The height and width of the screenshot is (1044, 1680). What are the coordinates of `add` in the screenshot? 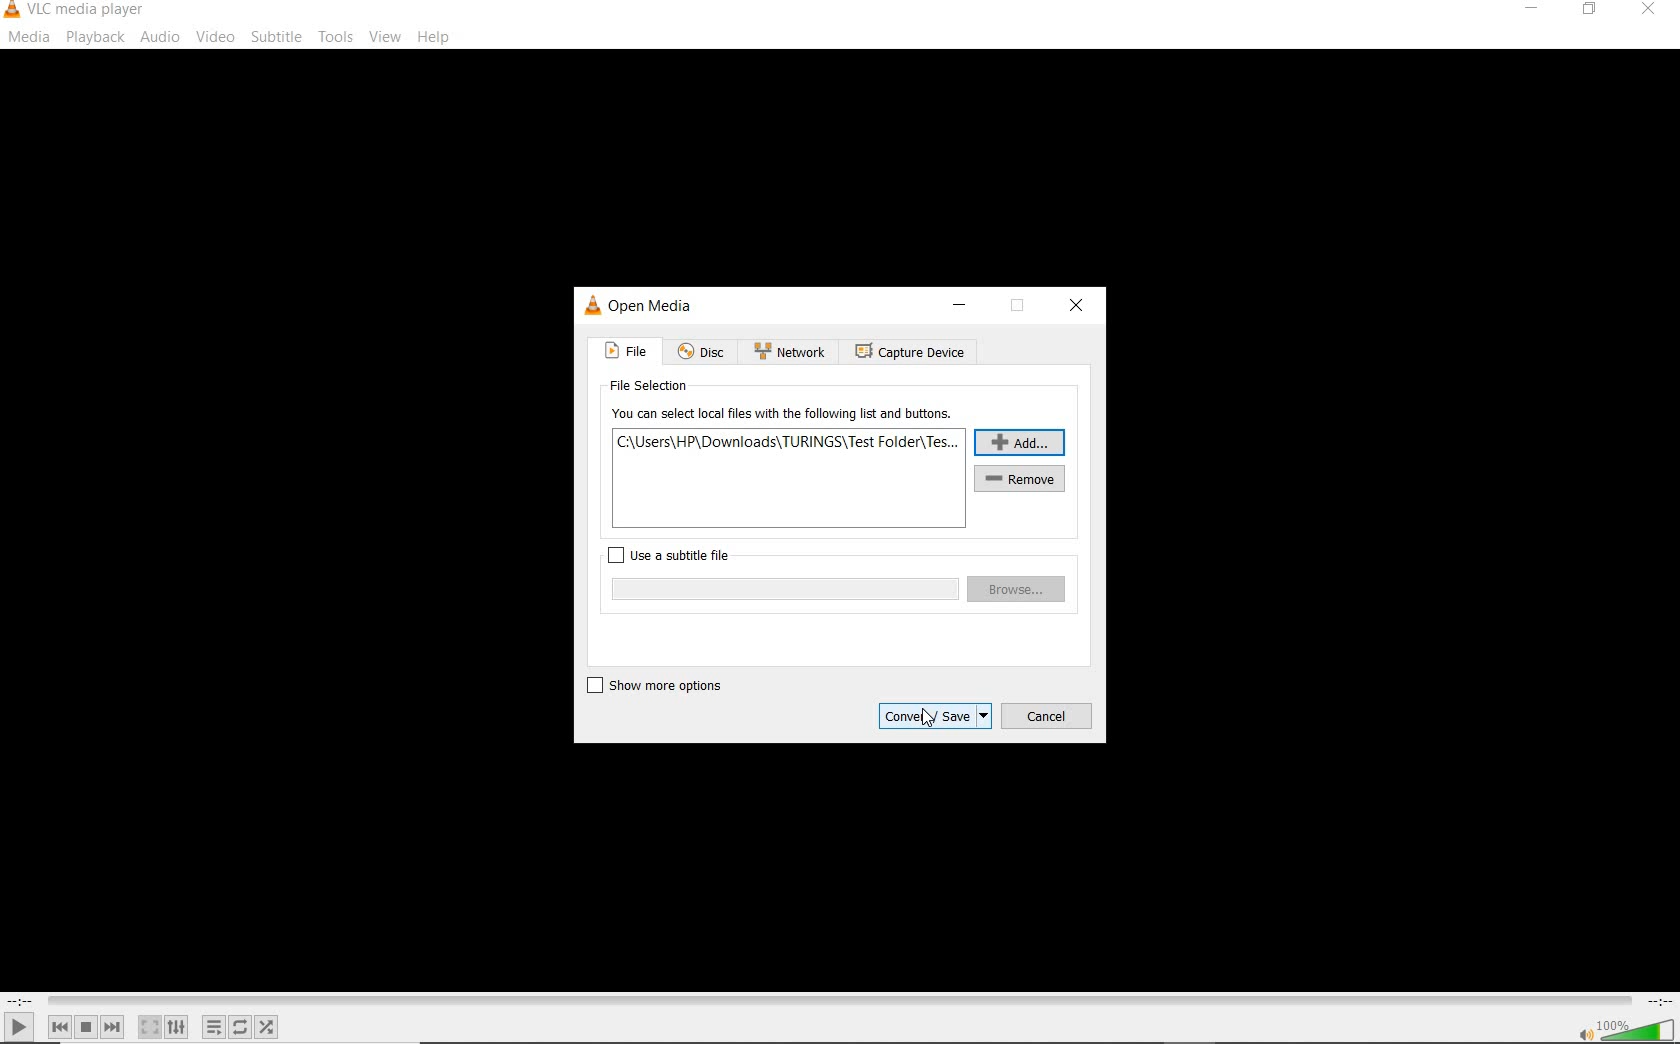 It's located at (1020, 441).